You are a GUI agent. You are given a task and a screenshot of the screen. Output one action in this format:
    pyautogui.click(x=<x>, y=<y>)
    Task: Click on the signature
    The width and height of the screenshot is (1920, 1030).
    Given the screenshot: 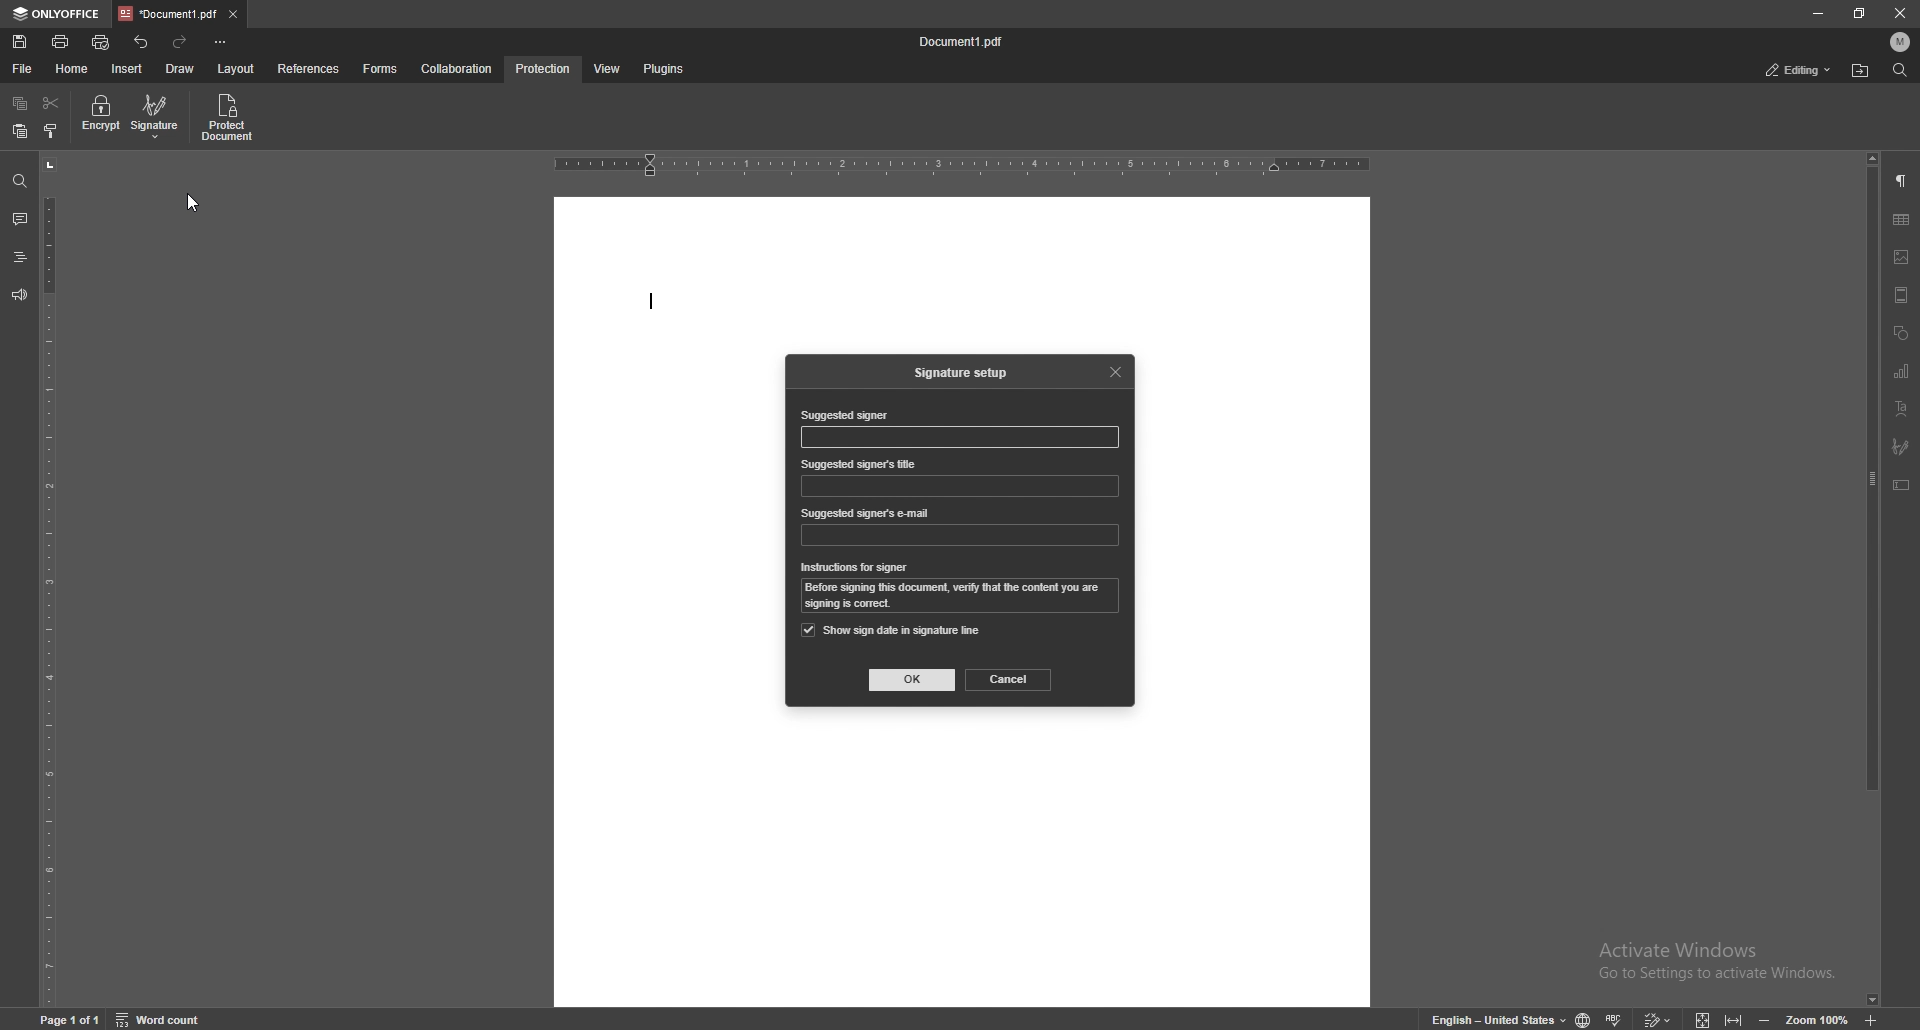 What is the action you would take?
    pyautogui.click(x=157, y=116)
    